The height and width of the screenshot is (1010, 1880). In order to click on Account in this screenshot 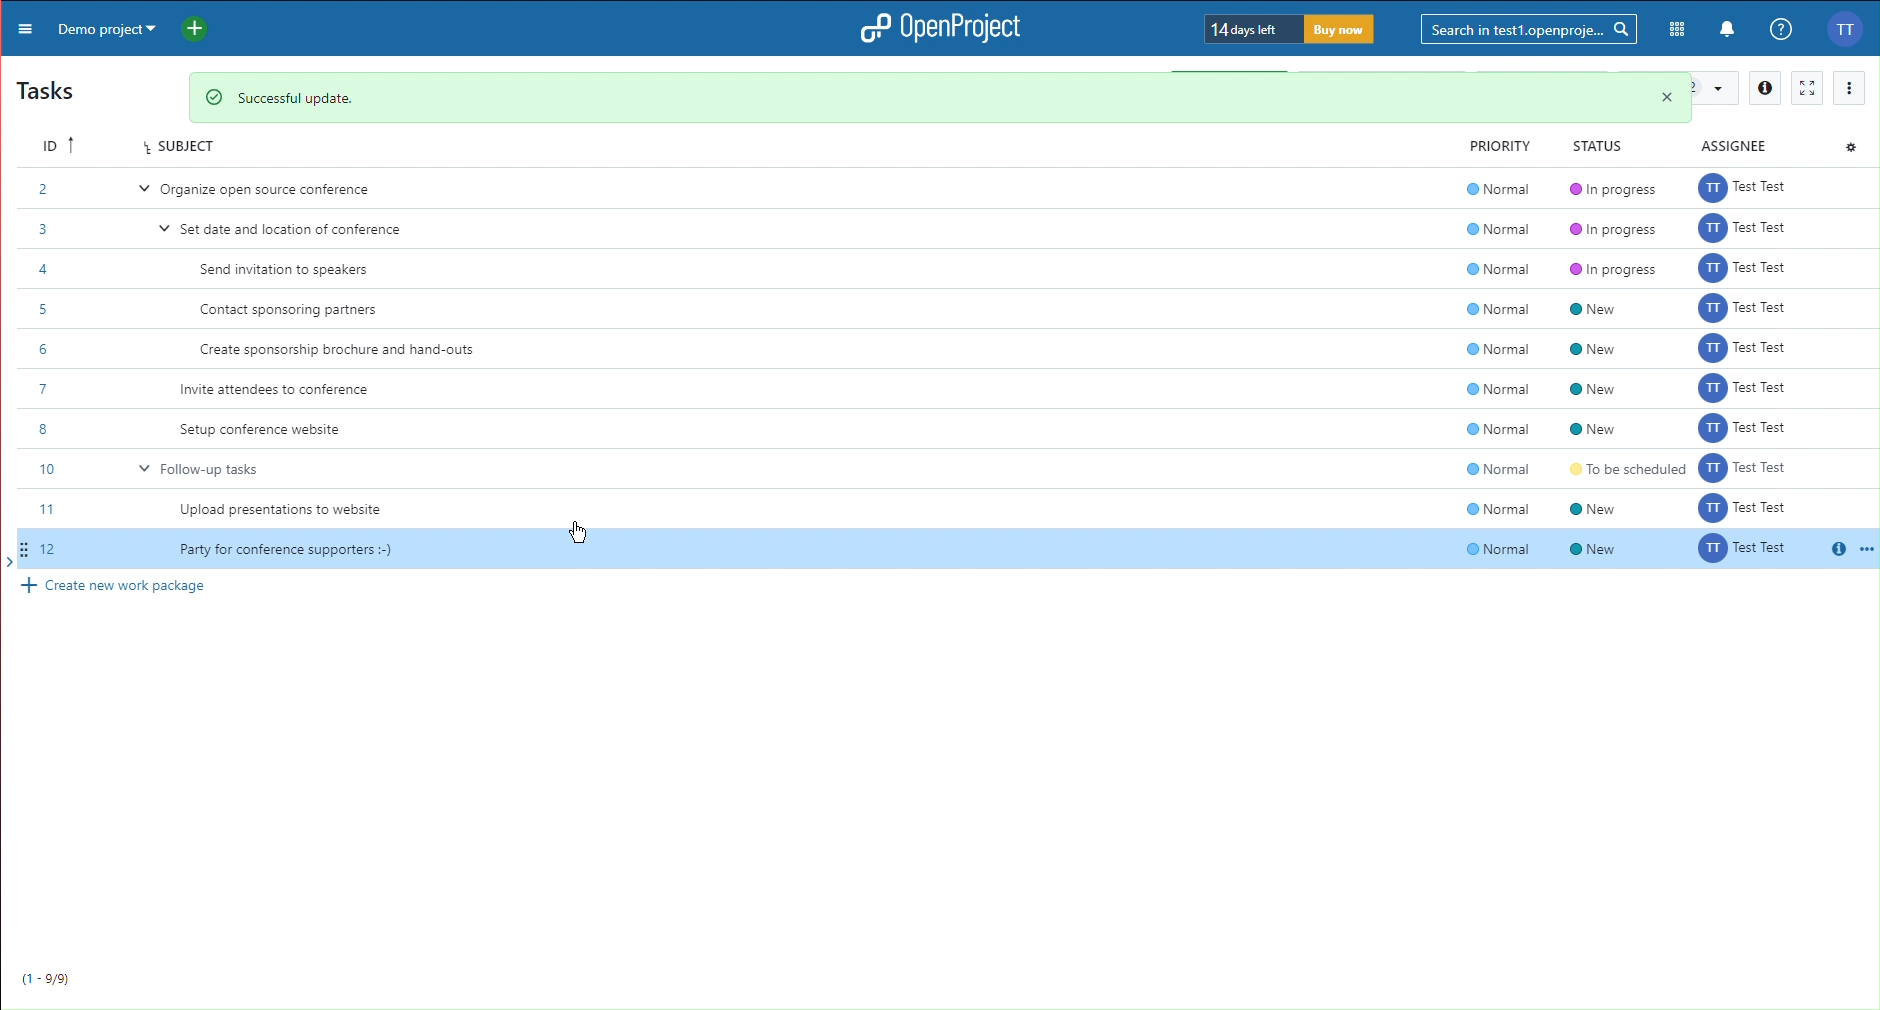, I will do `click(1851, 28)`.